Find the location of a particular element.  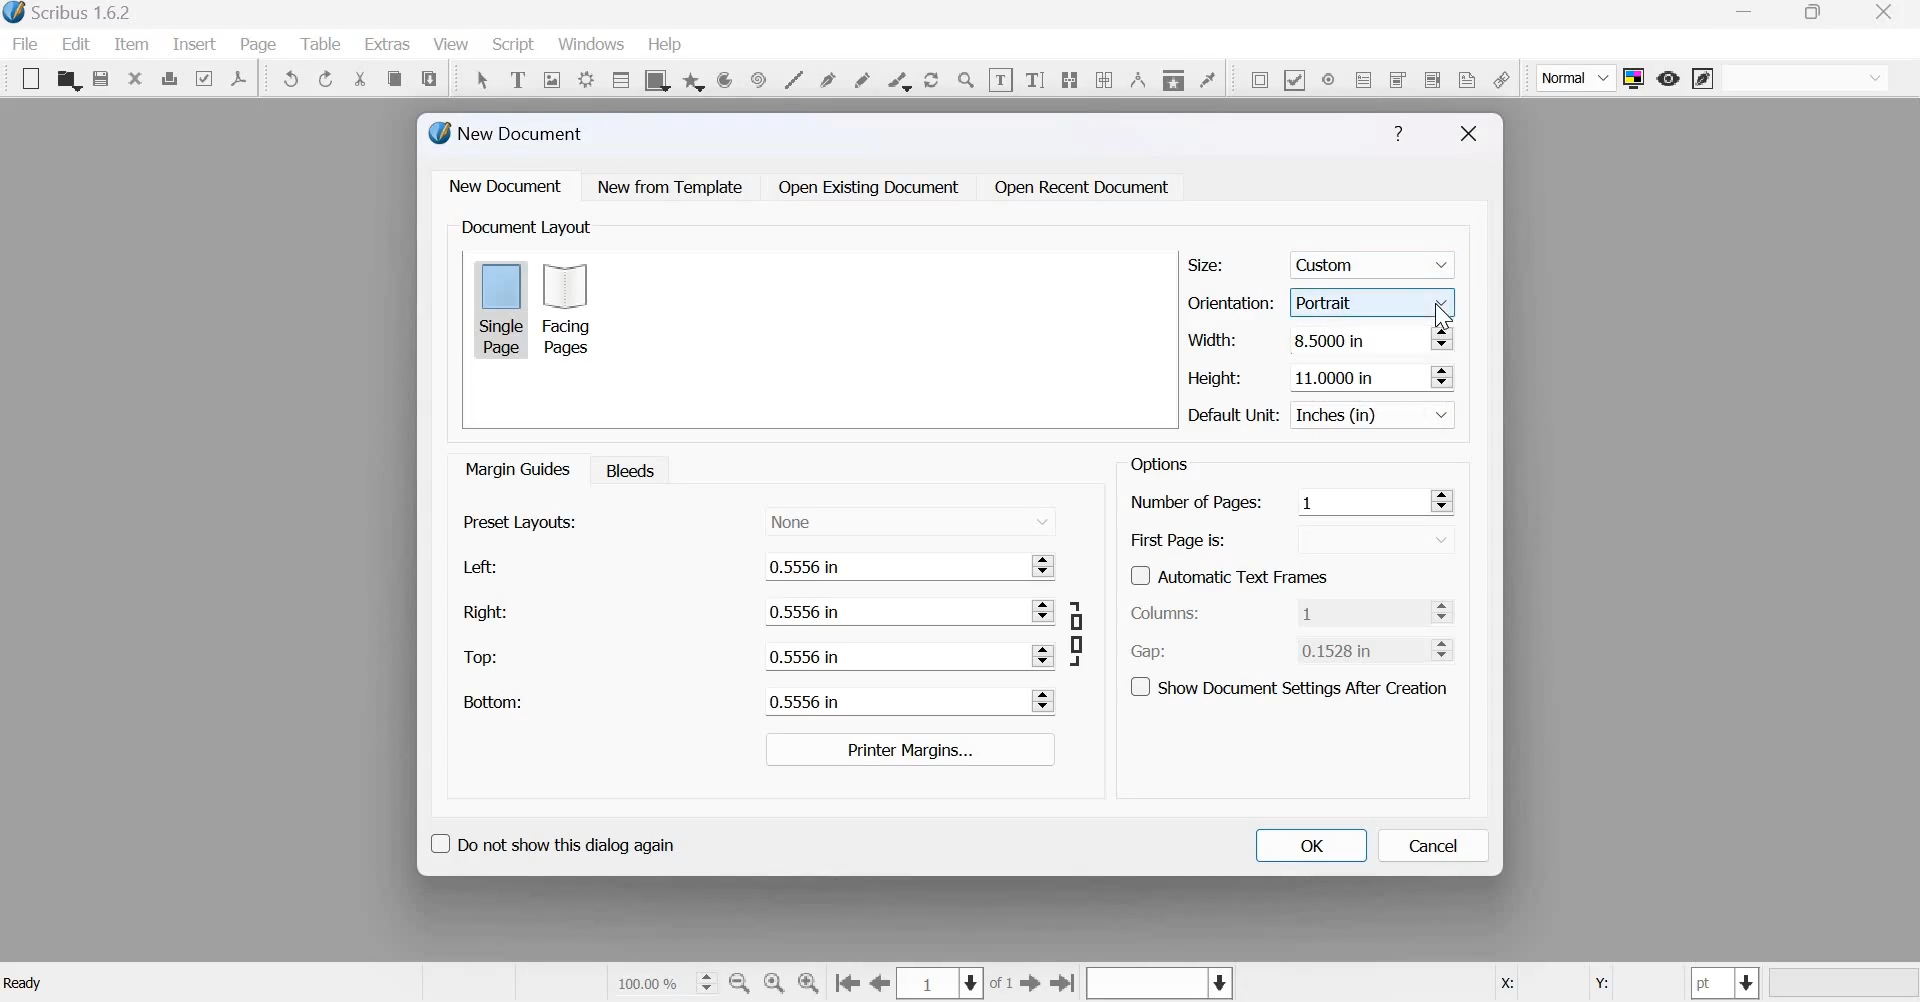

Increase and Decrease is located at coordinates (1043, 701).